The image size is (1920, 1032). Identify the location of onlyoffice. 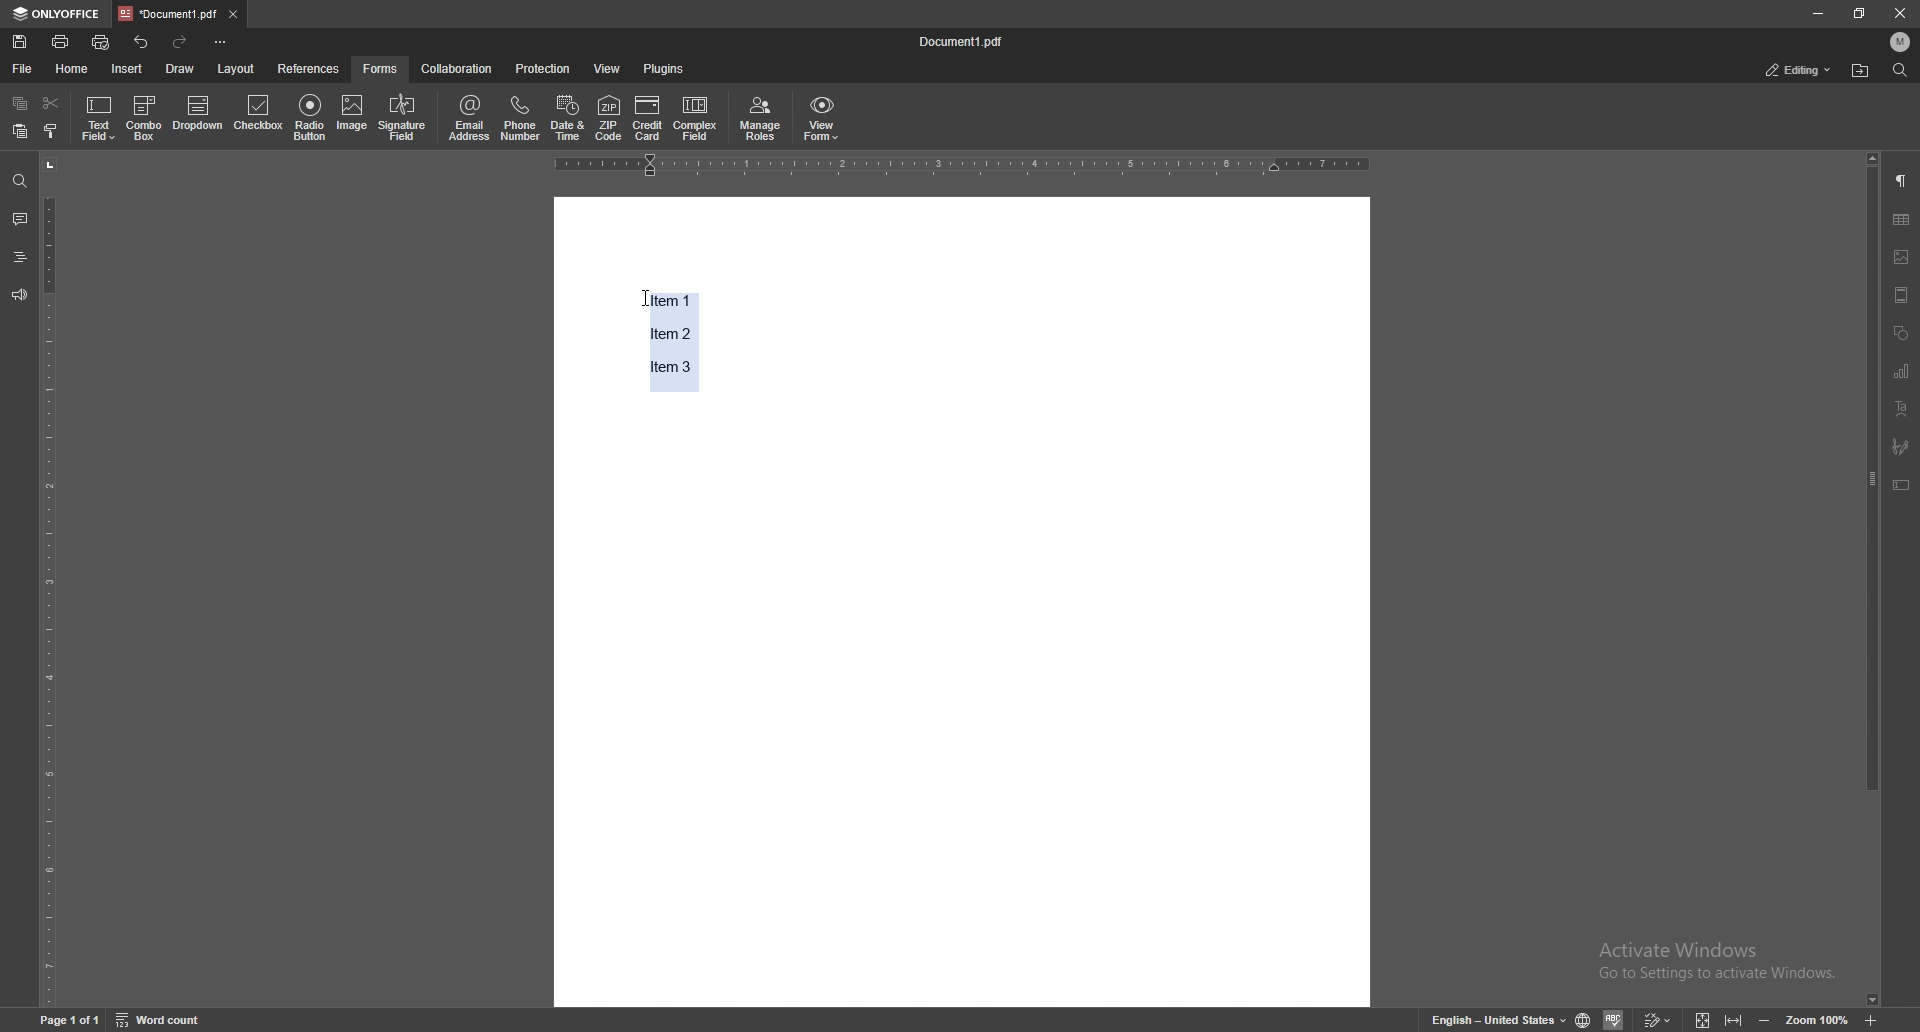
(59, 13).